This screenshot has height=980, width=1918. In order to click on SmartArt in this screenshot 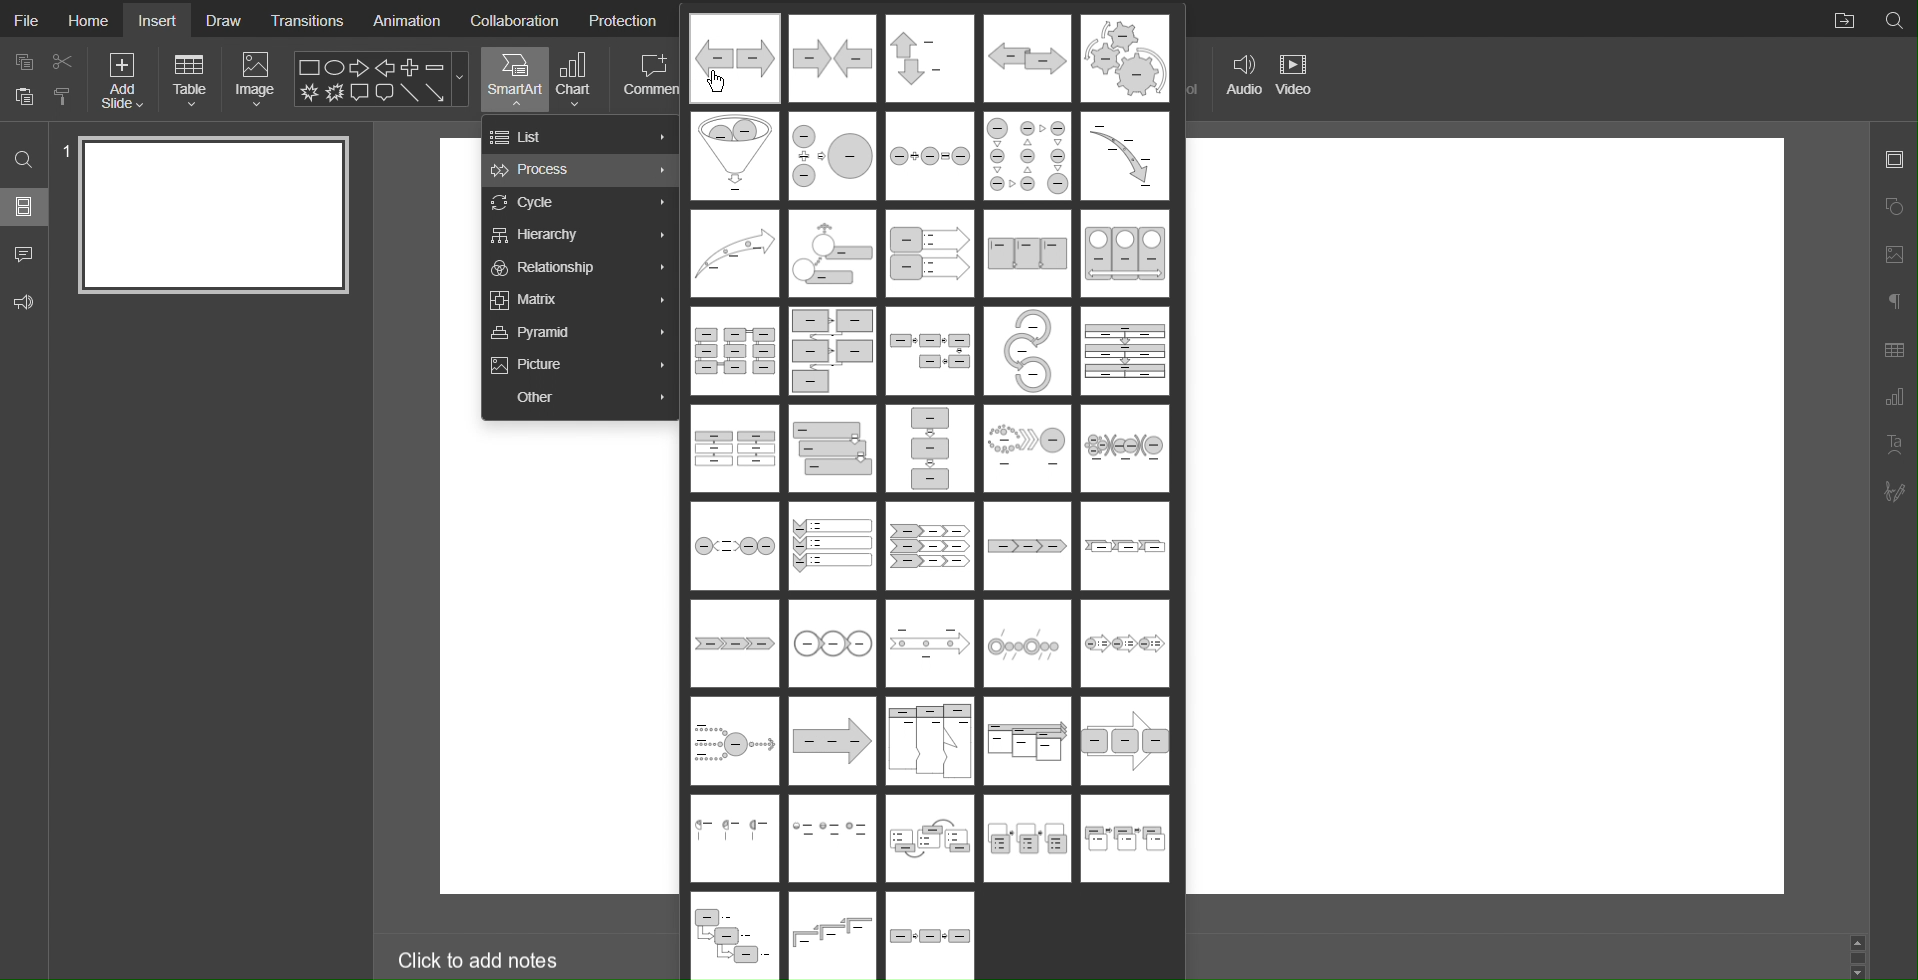, I will do `click(513, 80)`.